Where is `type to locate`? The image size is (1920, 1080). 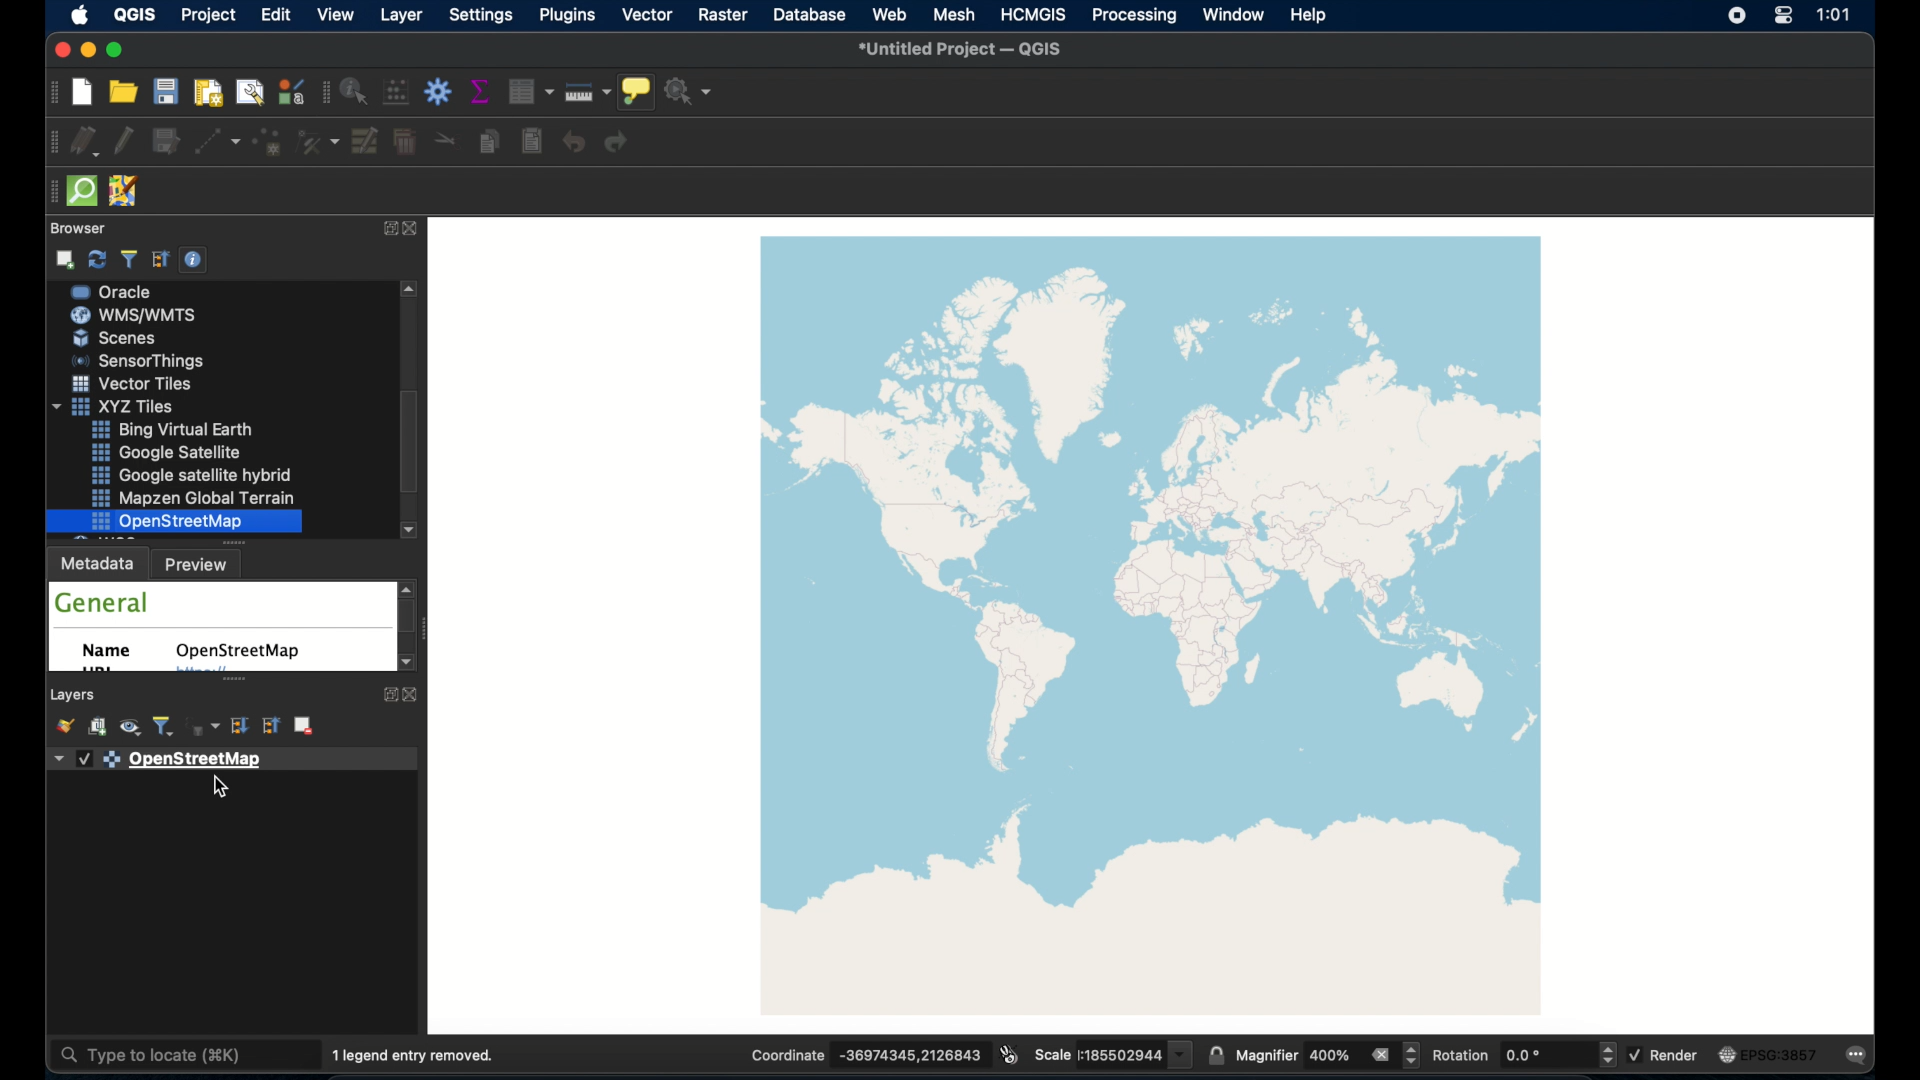
type to locate is located at coordinates (162, 1056).